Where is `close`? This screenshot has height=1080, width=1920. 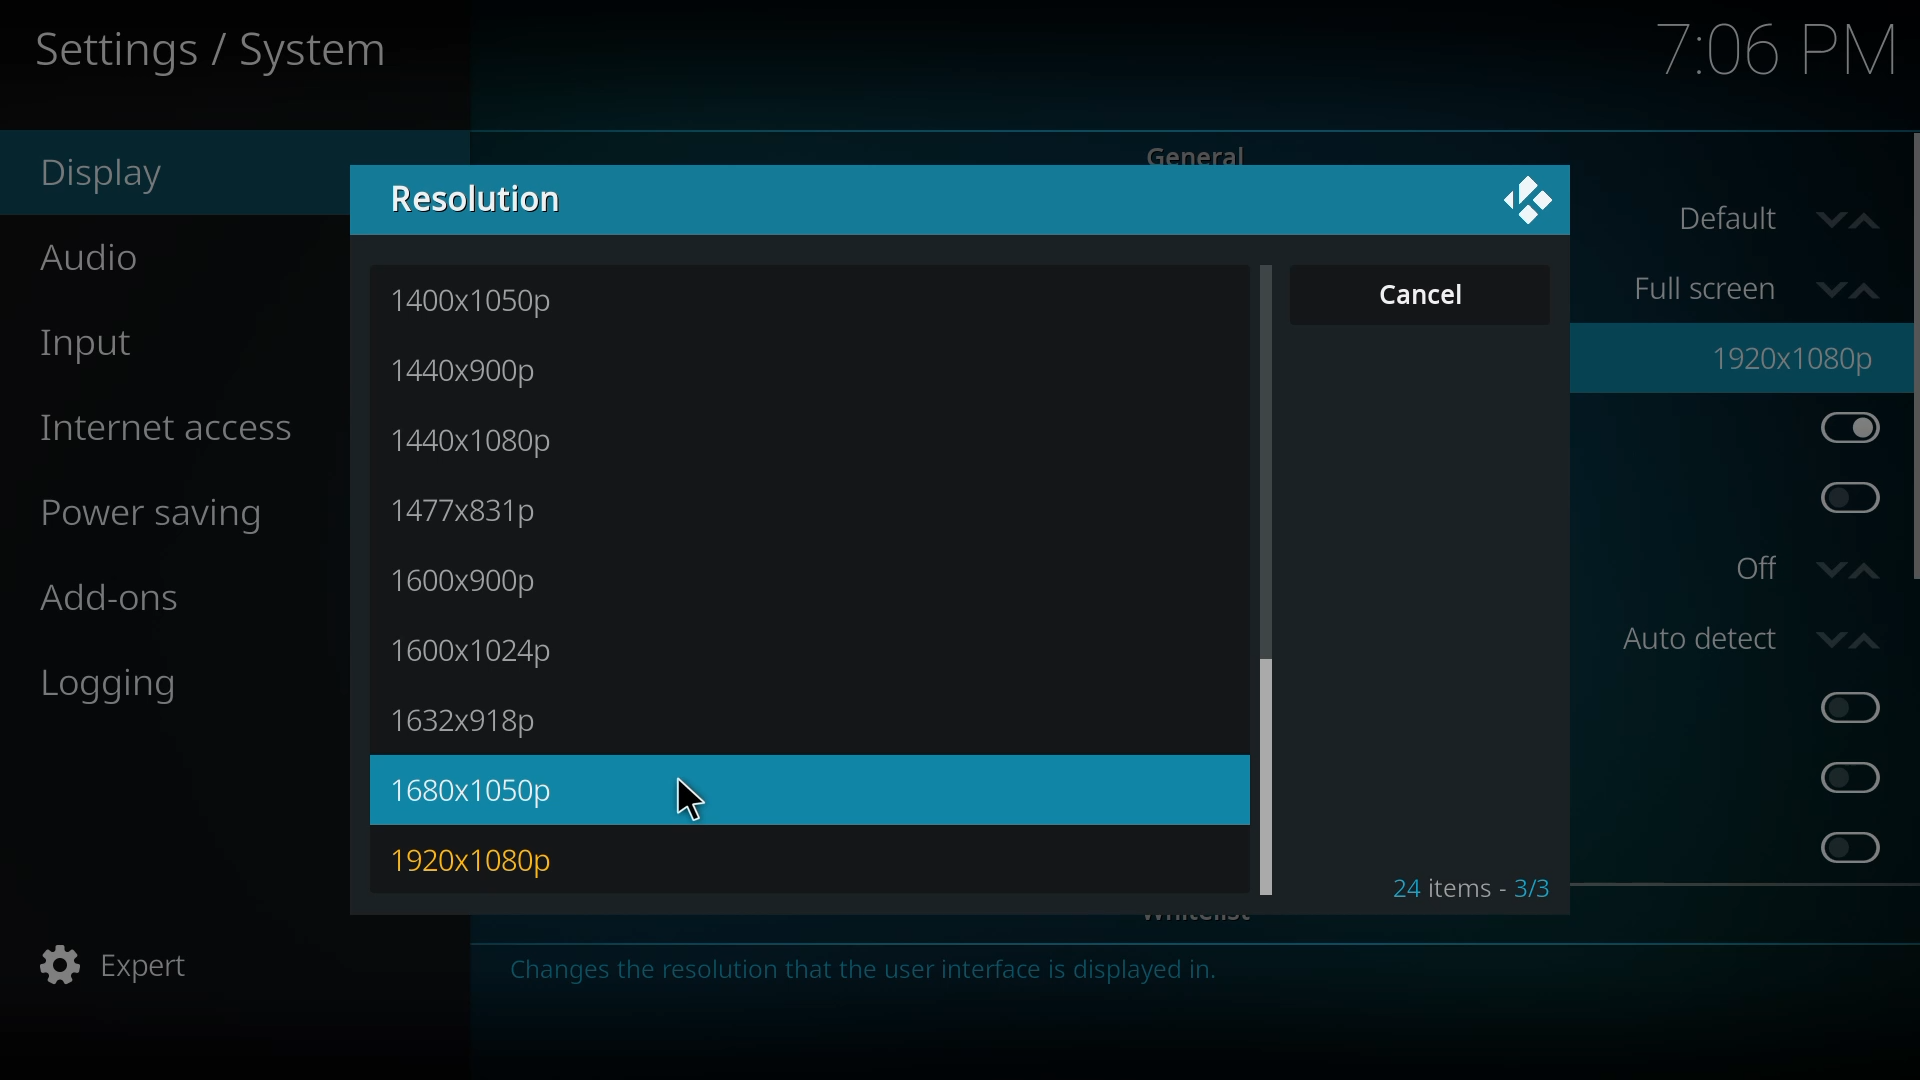
close is located at coordinates (1528, 202).